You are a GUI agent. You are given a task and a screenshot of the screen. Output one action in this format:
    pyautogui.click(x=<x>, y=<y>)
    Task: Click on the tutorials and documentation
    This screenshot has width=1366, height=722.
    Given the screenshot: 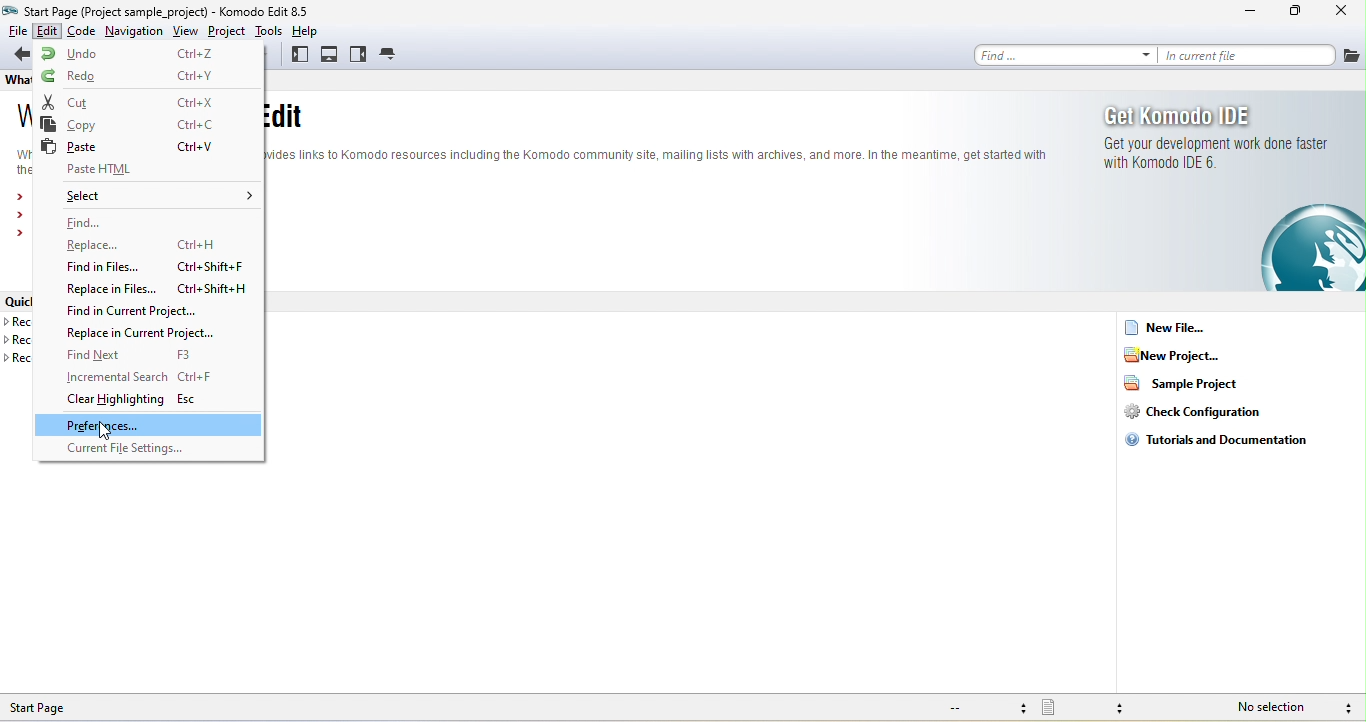 What is the action you would take?
    pyautogui.click(x=1225, y=447)
    